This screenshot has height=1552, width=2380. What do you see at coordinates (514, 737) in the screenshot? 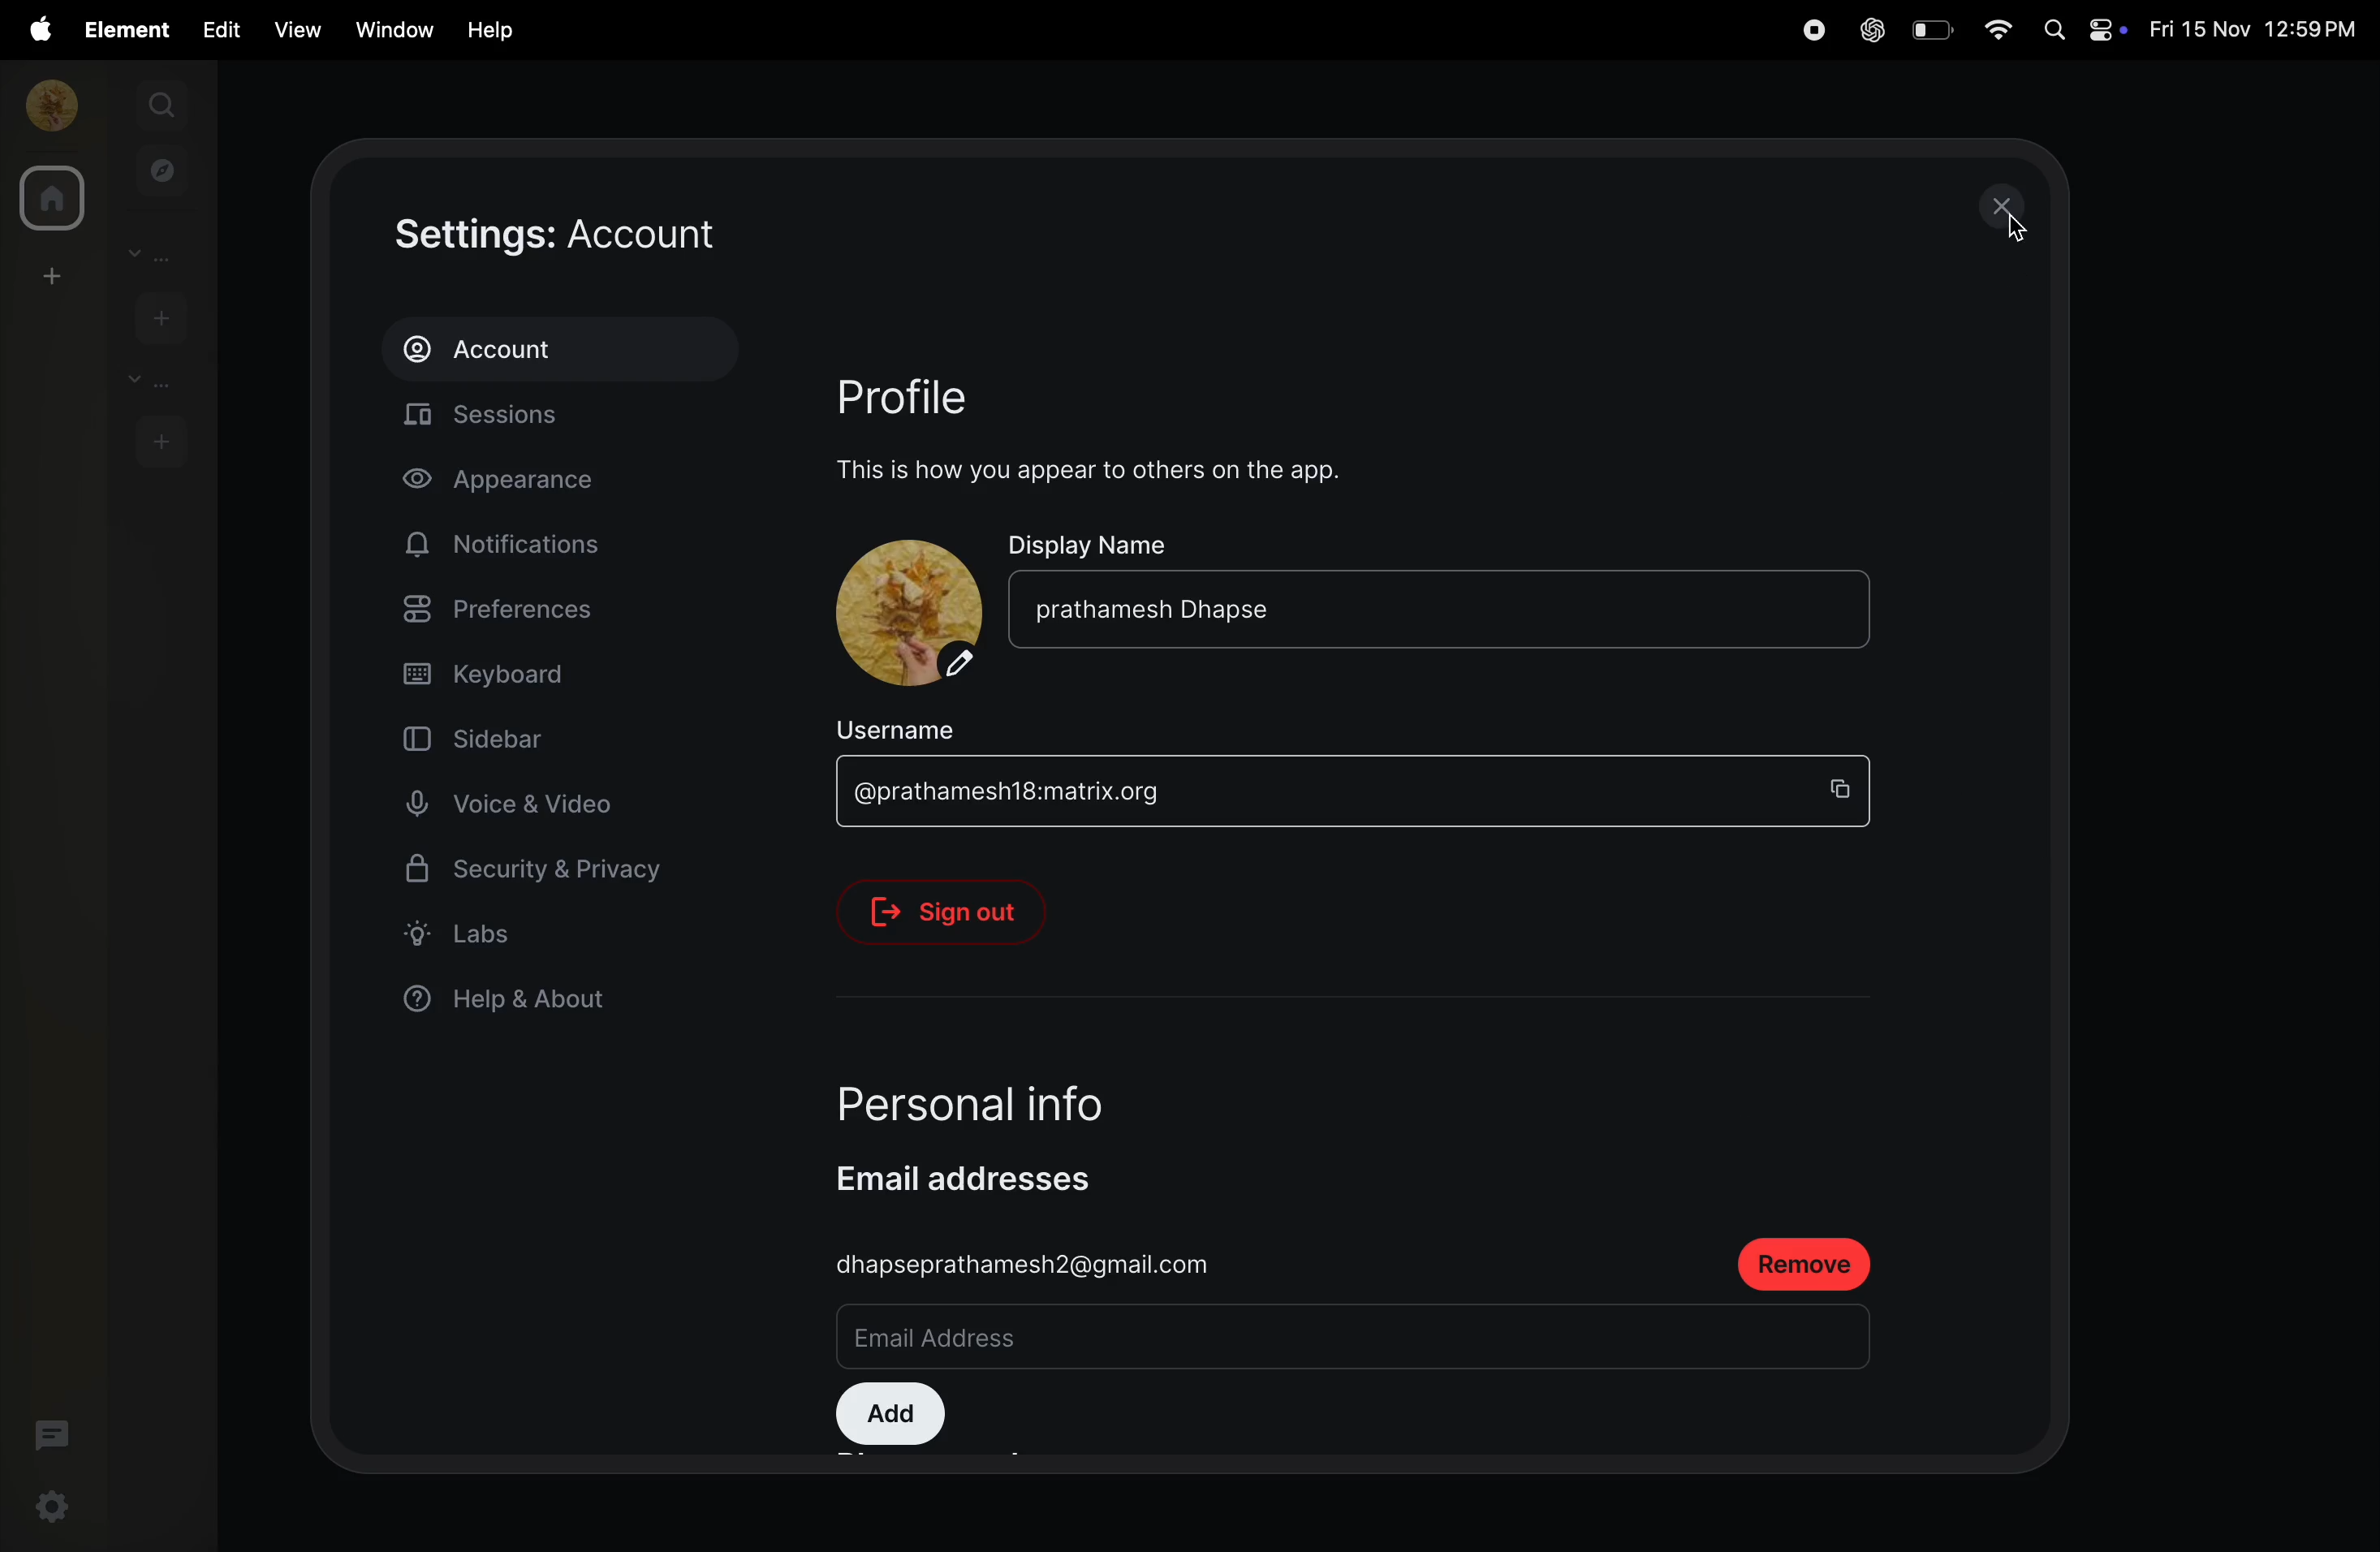
I see `sidebar` at bounding box center [514, 737].